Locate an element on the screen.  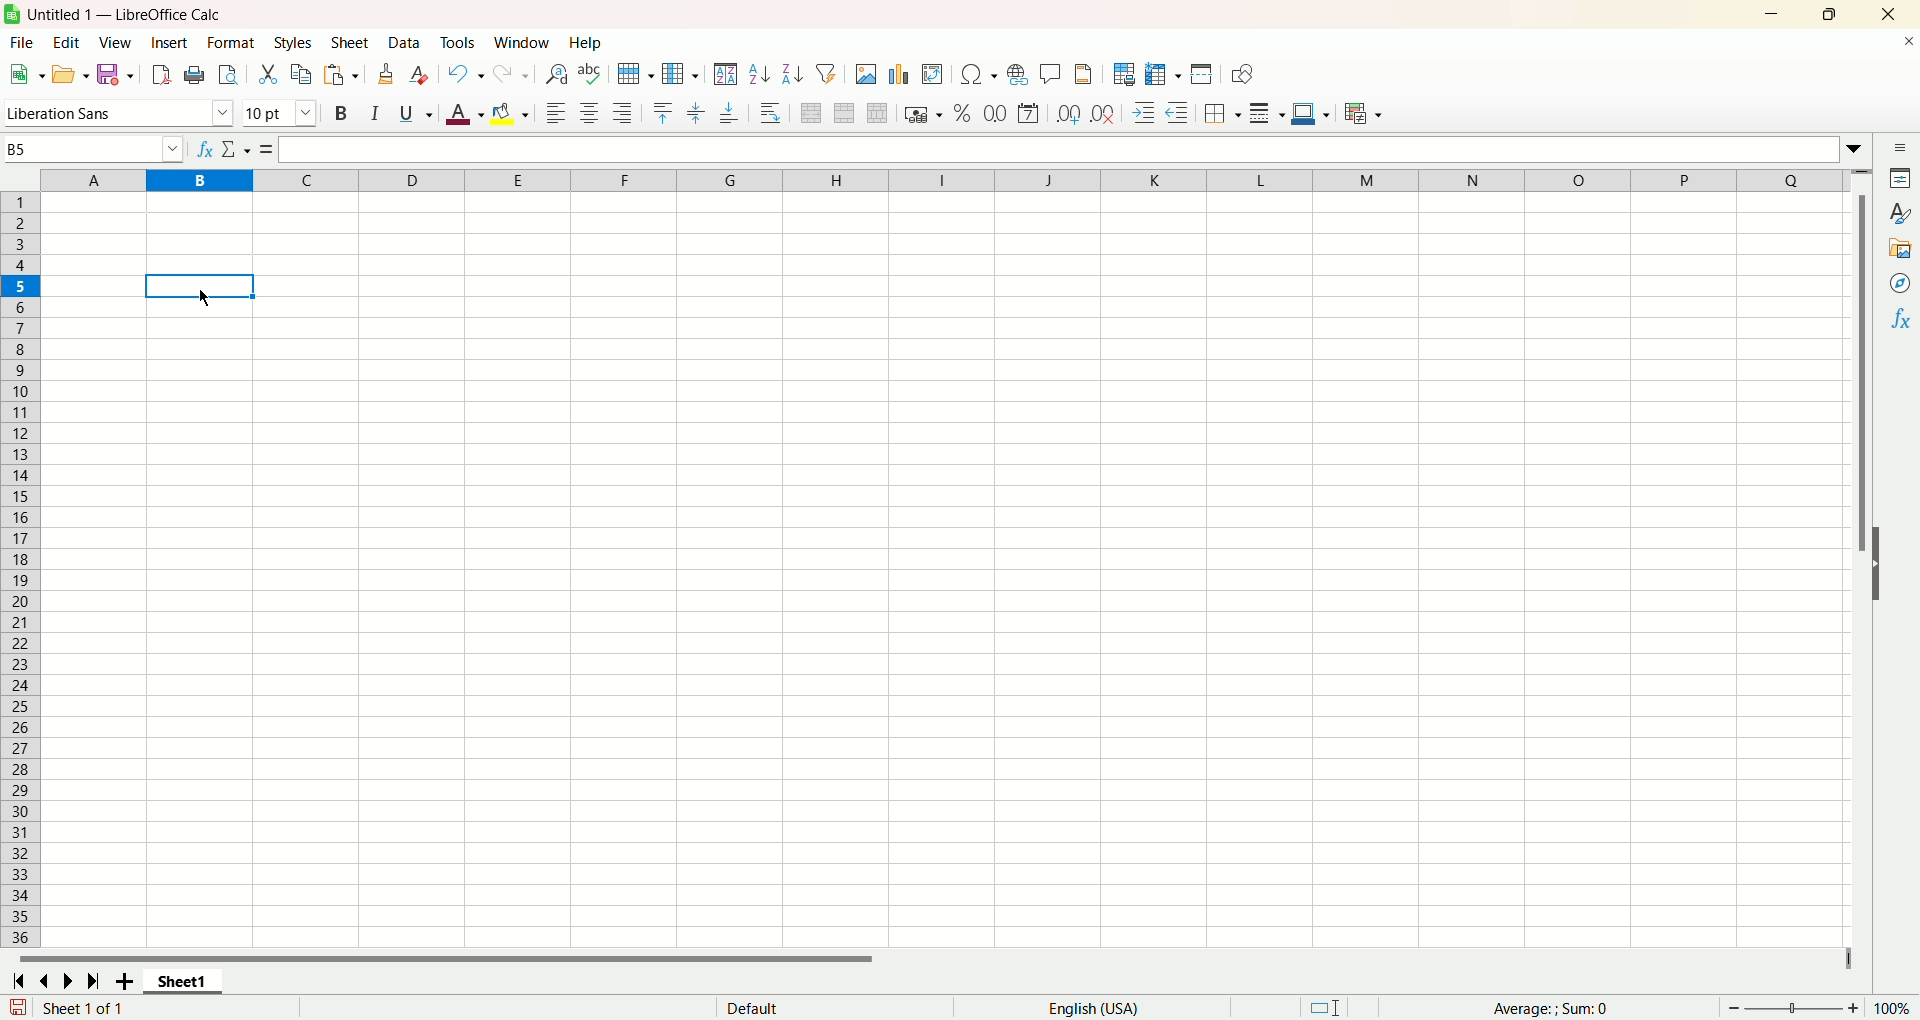
function wizard is located at coordinates (205, 146).